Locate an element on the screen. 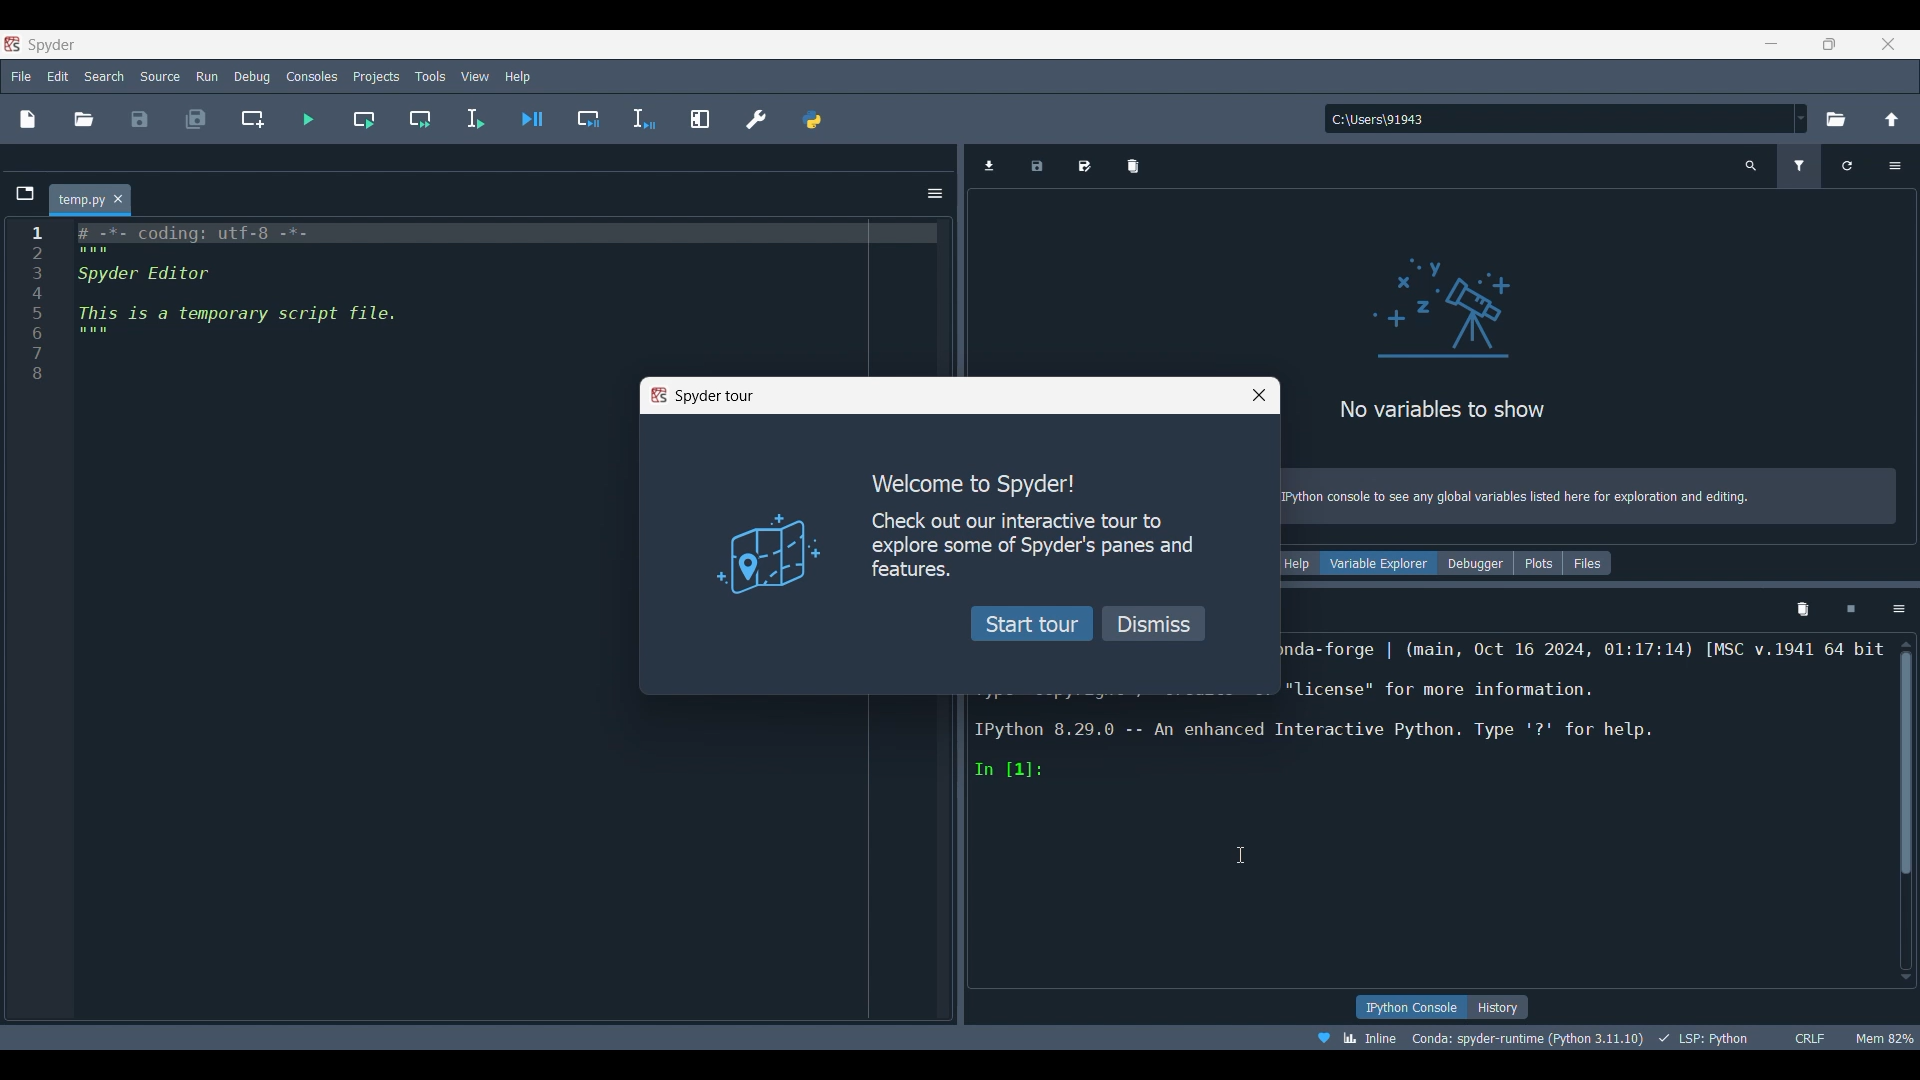 The width and height of the screenshot is (1920, 1080). Remove all variables from namespace is located at coordinates (1803, 167).